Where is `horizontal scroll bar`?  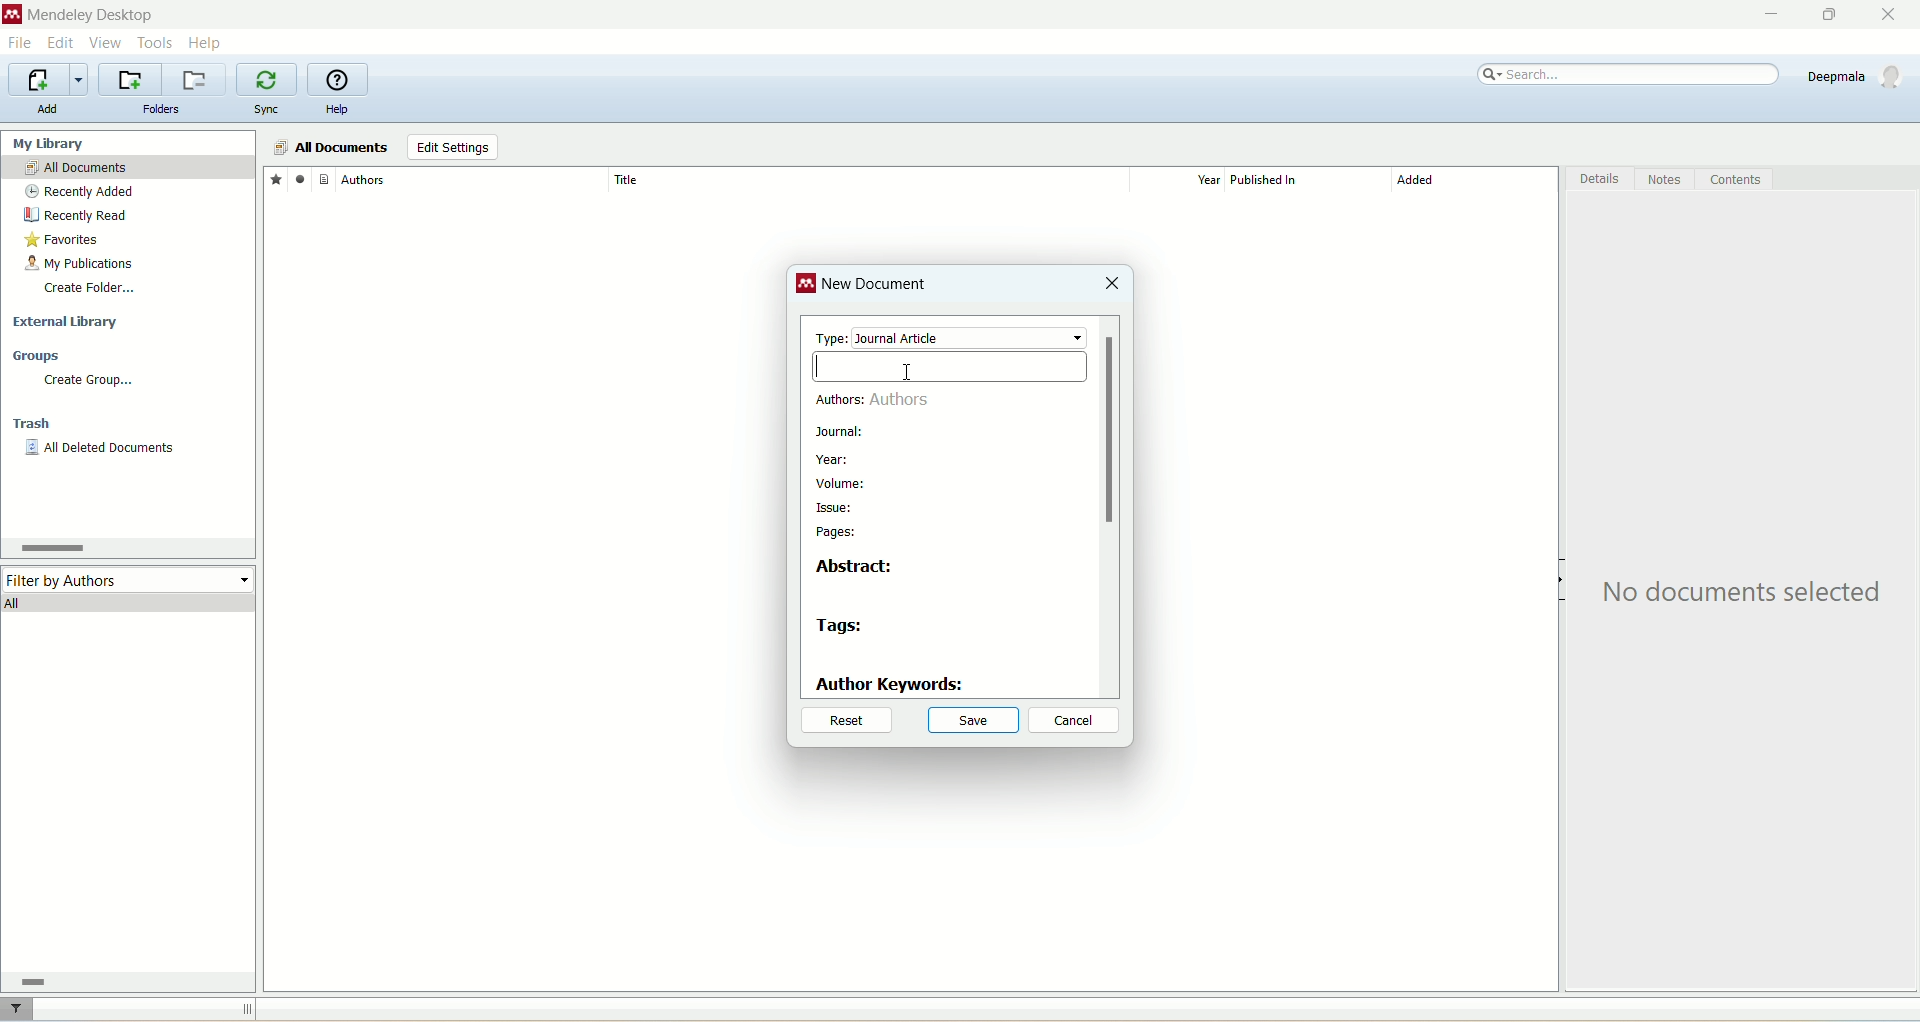 horizontal scroll bar is located at coordinates (124, 981).